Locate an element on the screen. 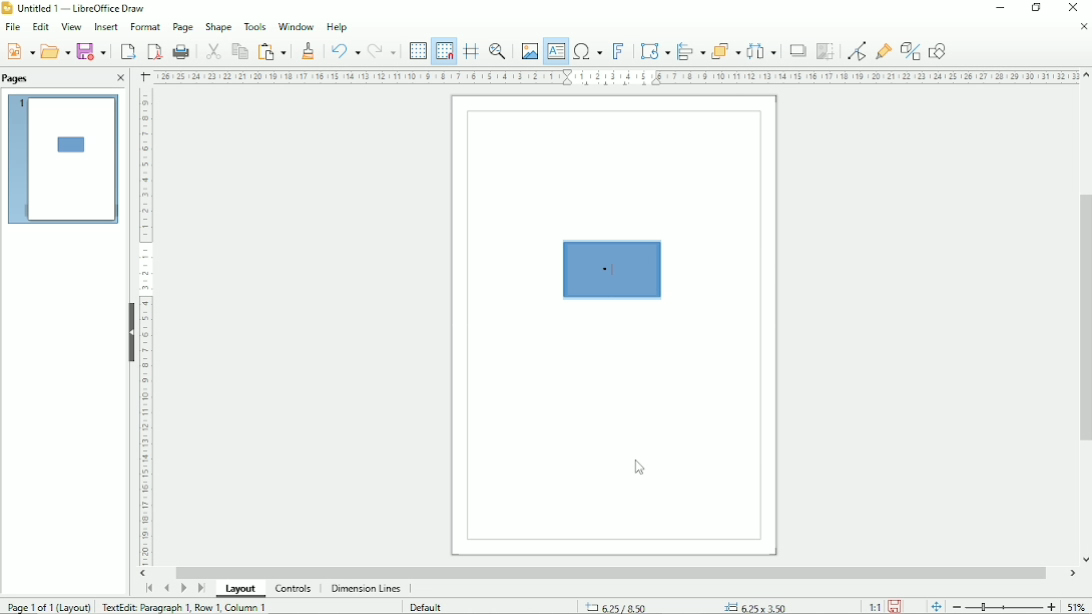  Cut is located at coordinates (212, 50).